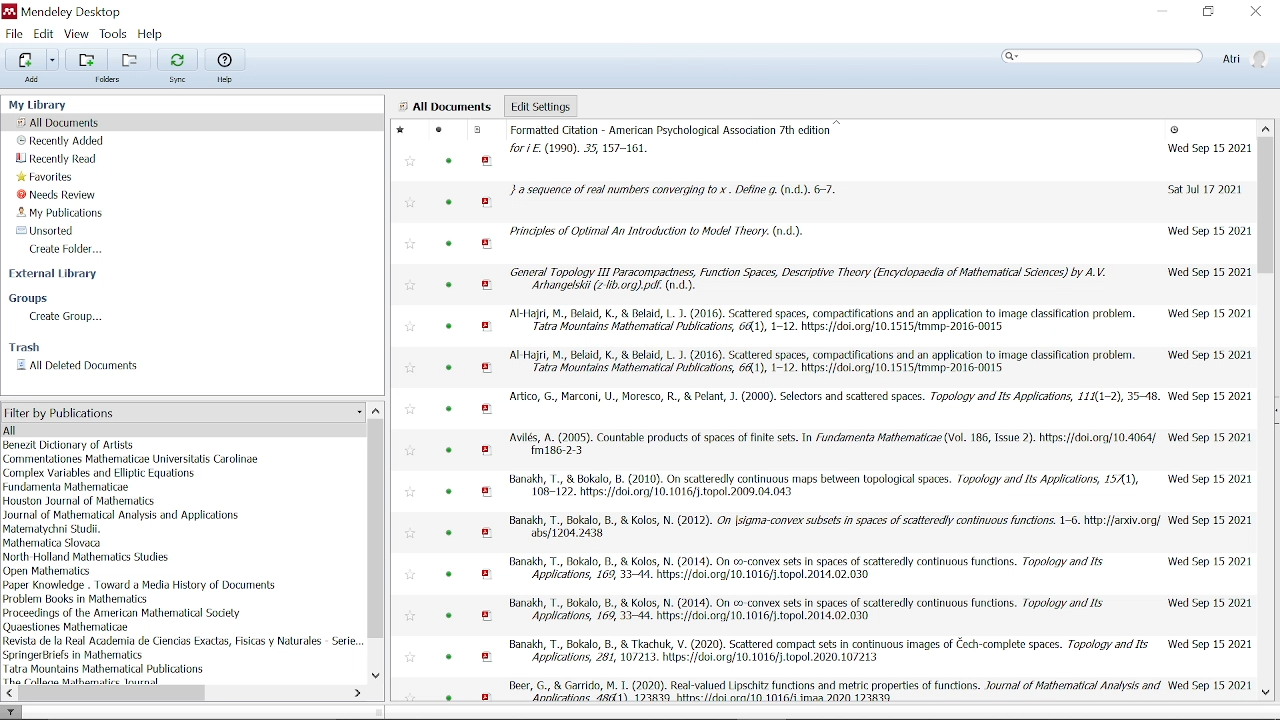  What do you see at coordinates (1245, 58) in the screenshot?
I see `Profile` at bounding box center [1245, 58].